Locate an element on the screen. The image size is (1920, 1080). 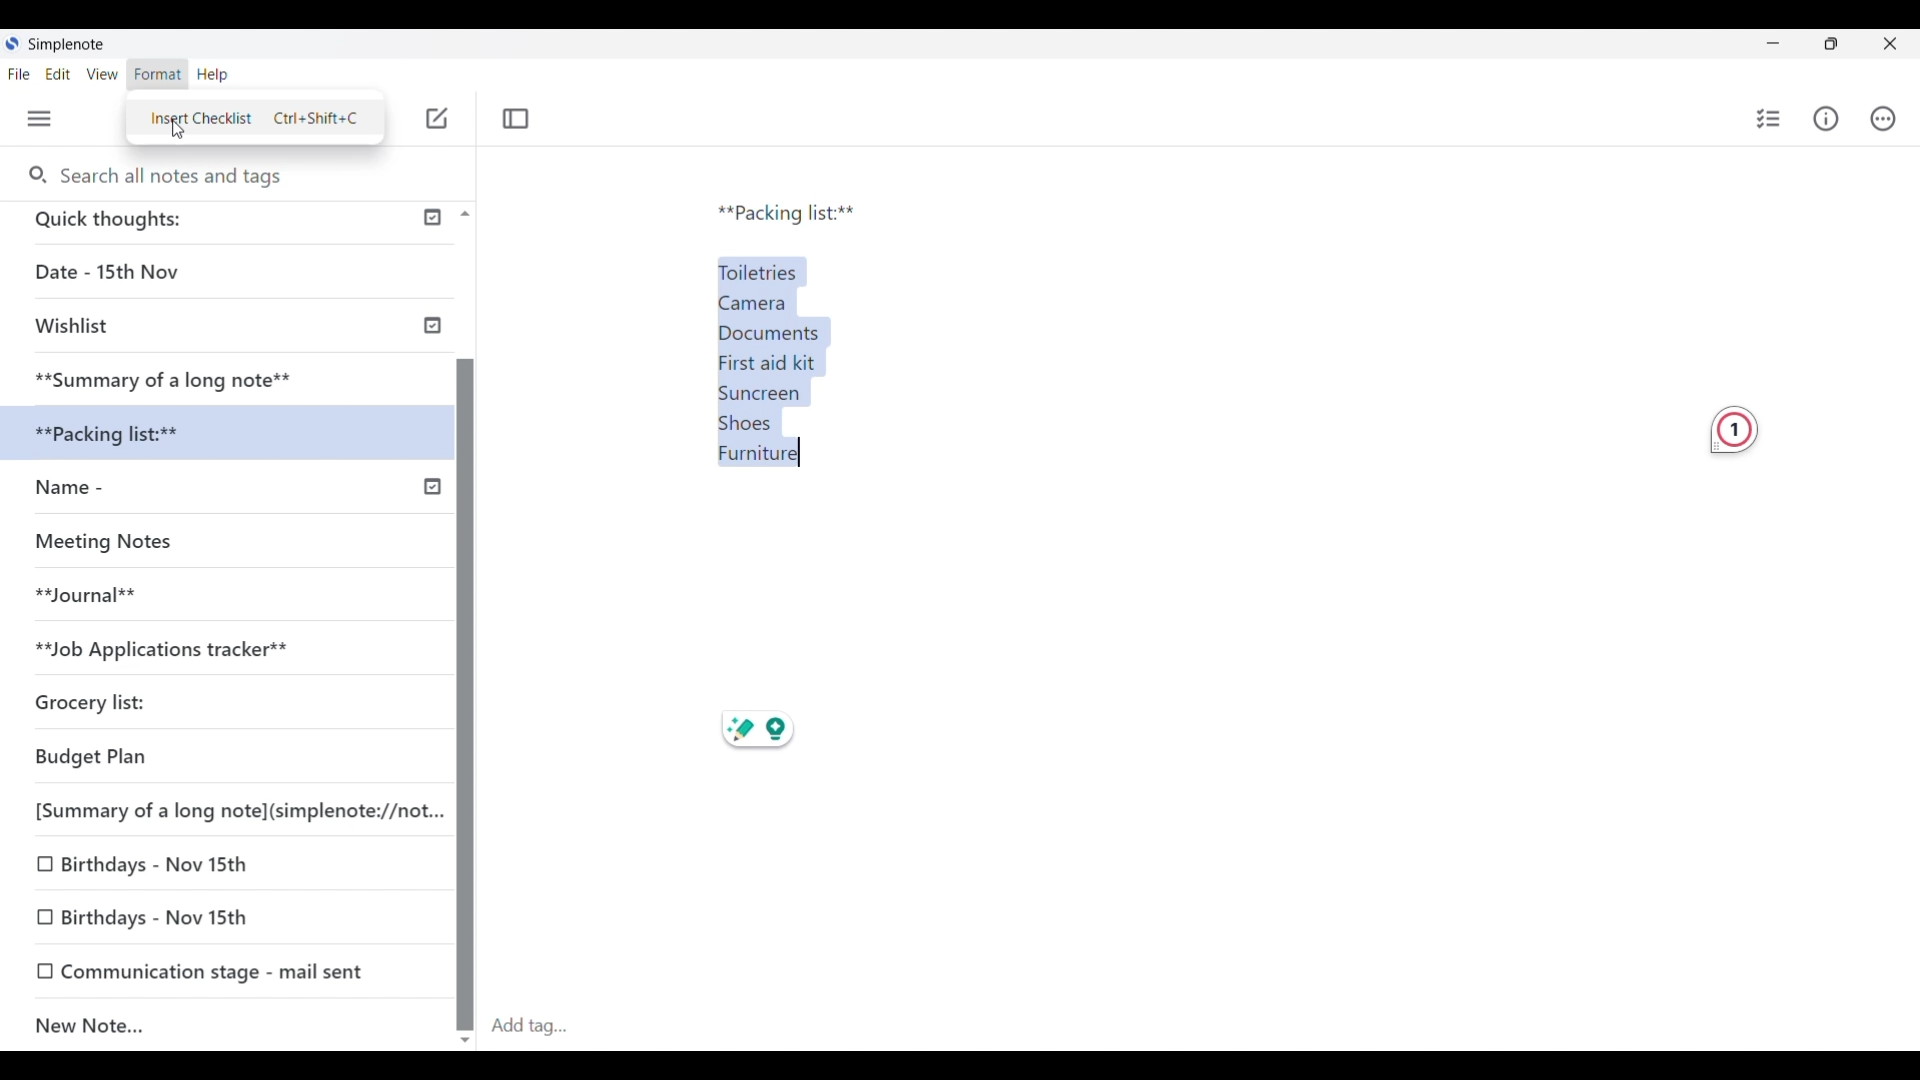
View menu is located at coordinates (103, 74).